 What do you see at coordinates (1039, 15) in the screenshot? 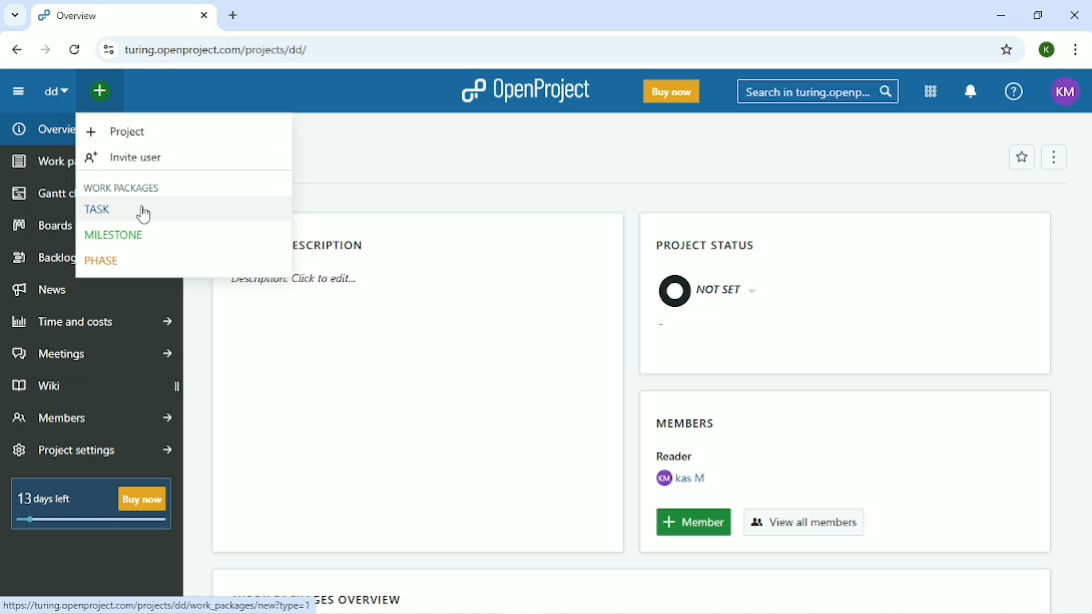
I see `Restore down` at bounding box center [1039, 15].